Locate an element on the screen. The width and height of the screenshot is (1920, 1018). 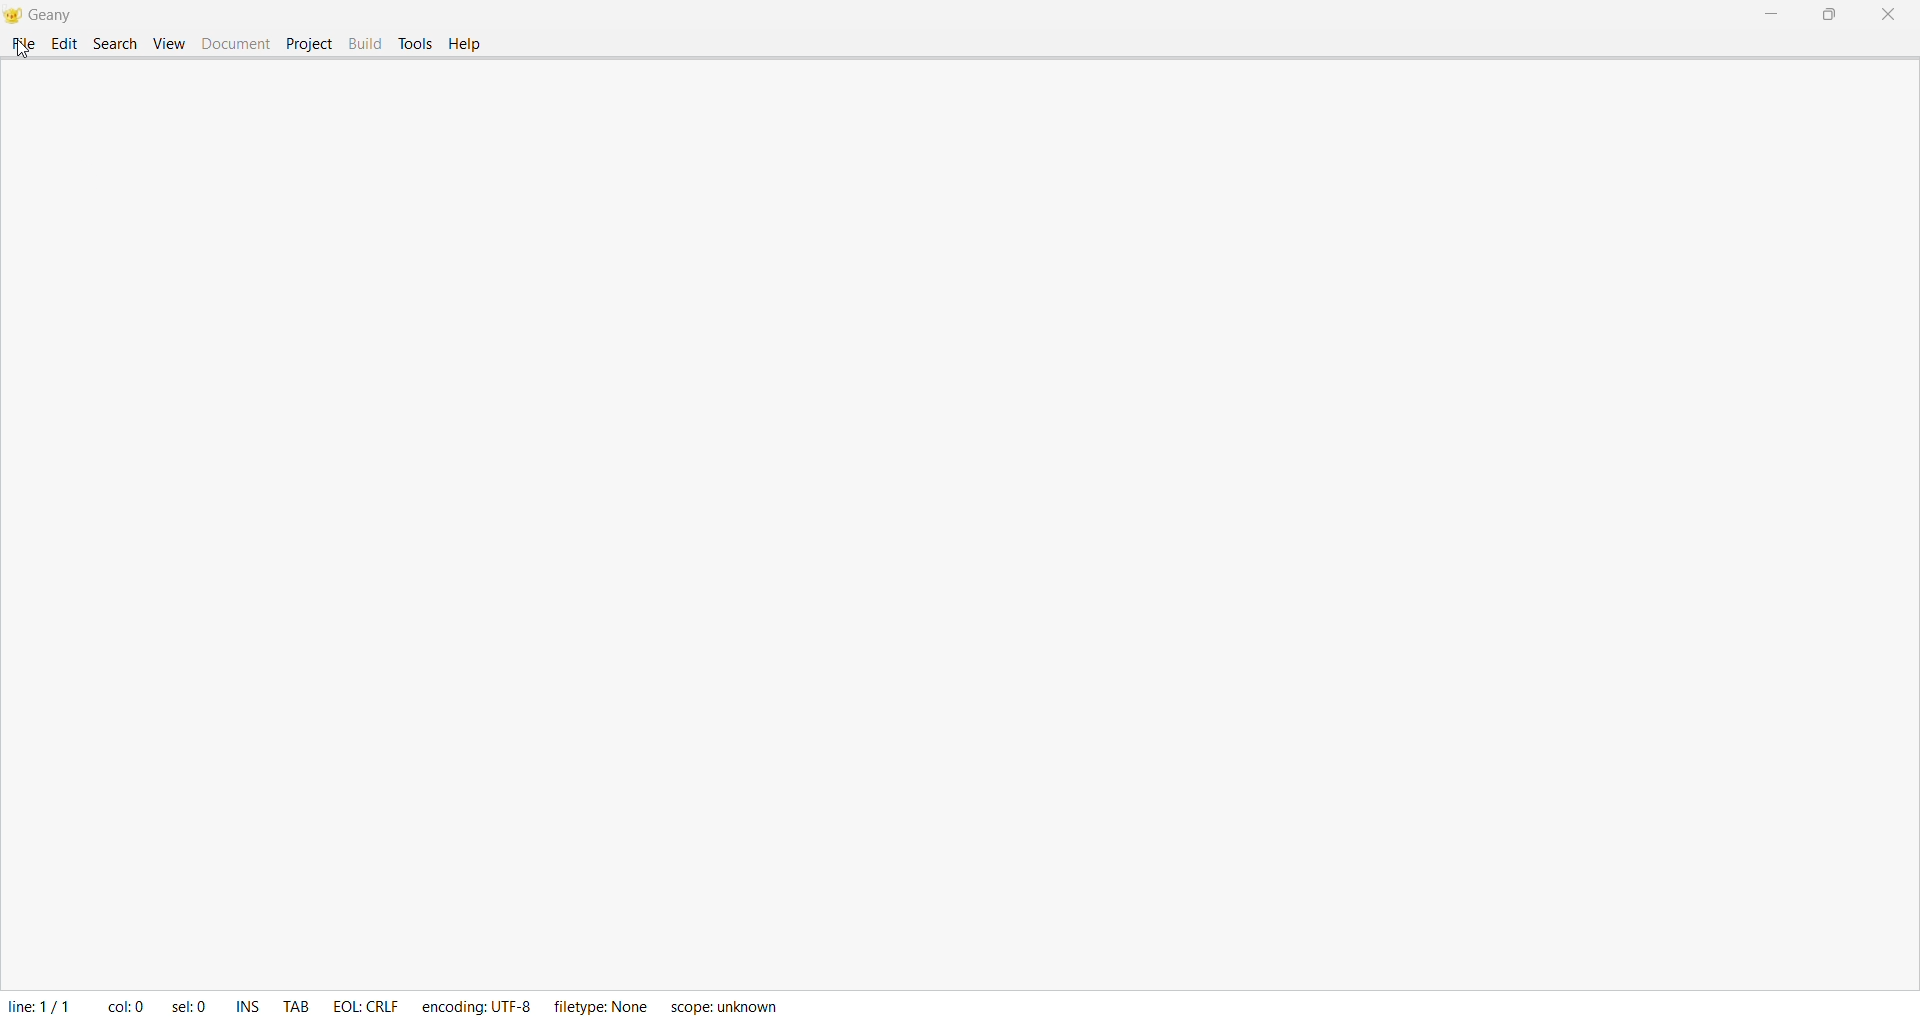
EOL: CTRLF is located at coordinates (371, 1006).